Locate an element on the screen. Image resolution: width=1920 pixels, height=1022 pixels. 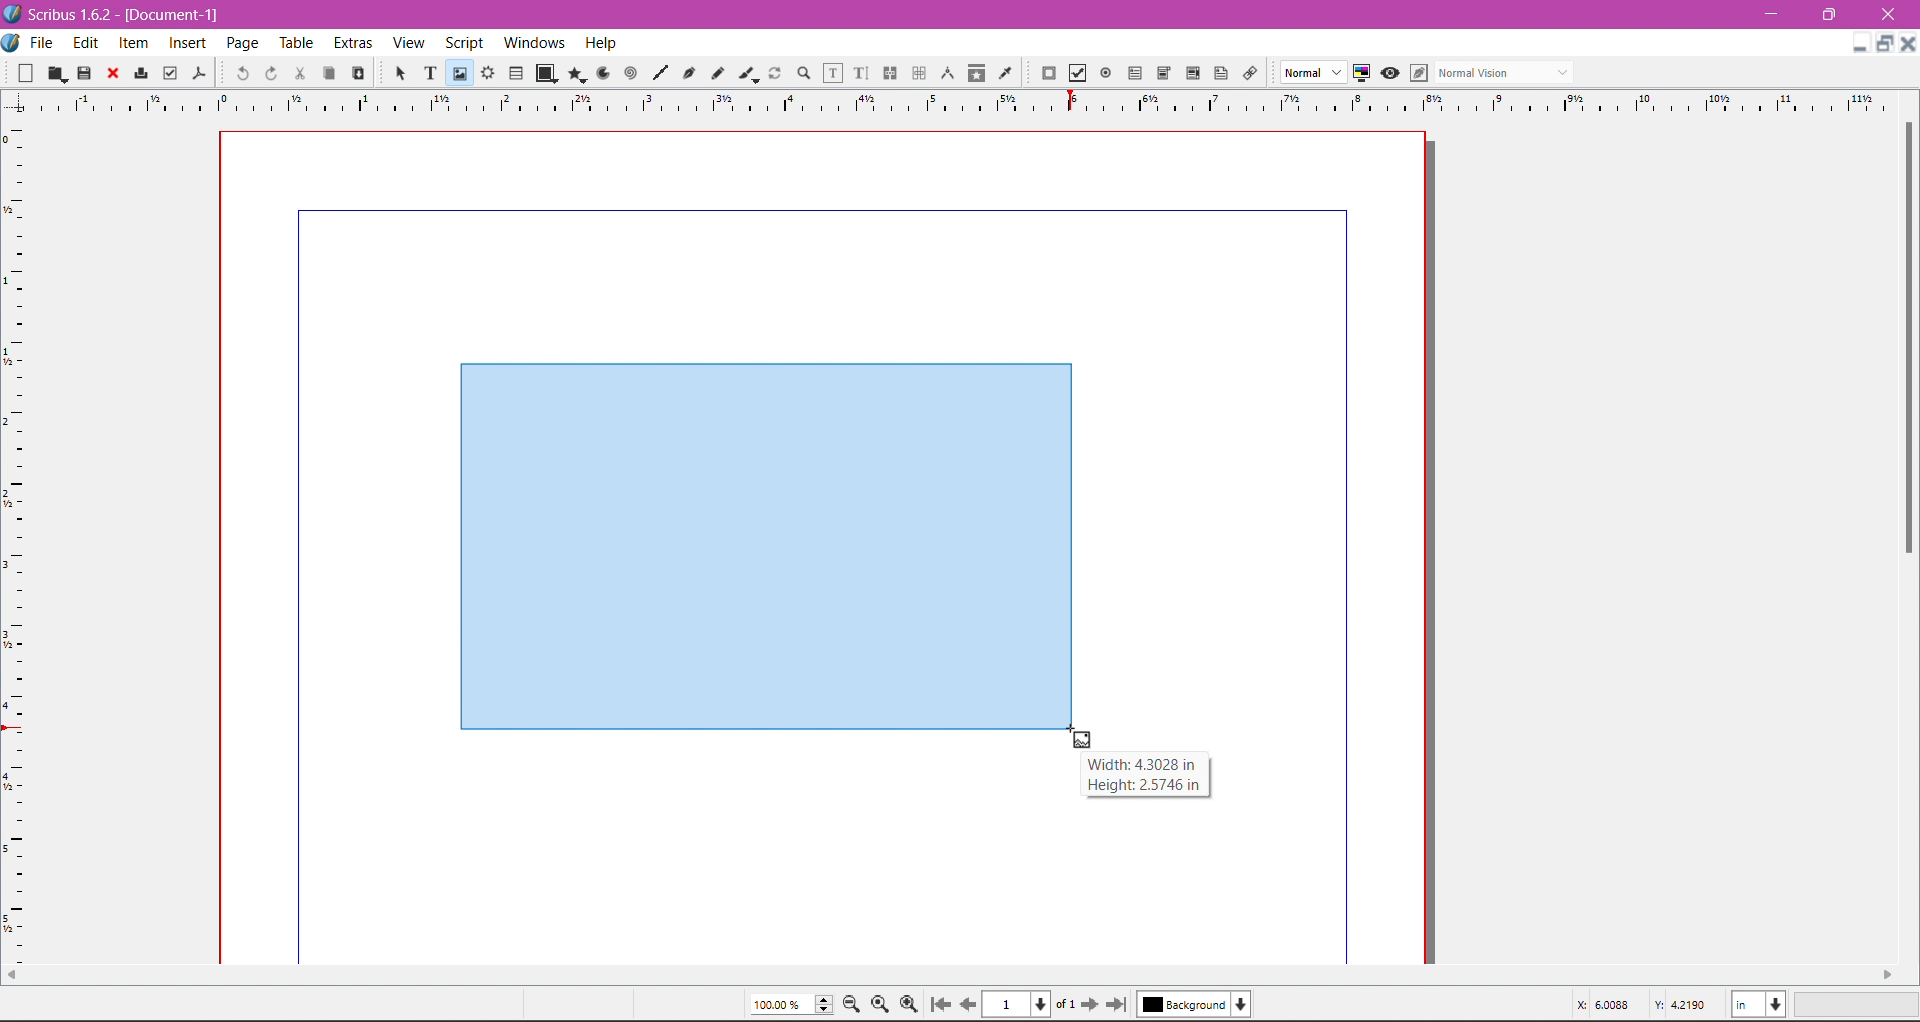
Minimize Document is located at coordinates (1860, 43).